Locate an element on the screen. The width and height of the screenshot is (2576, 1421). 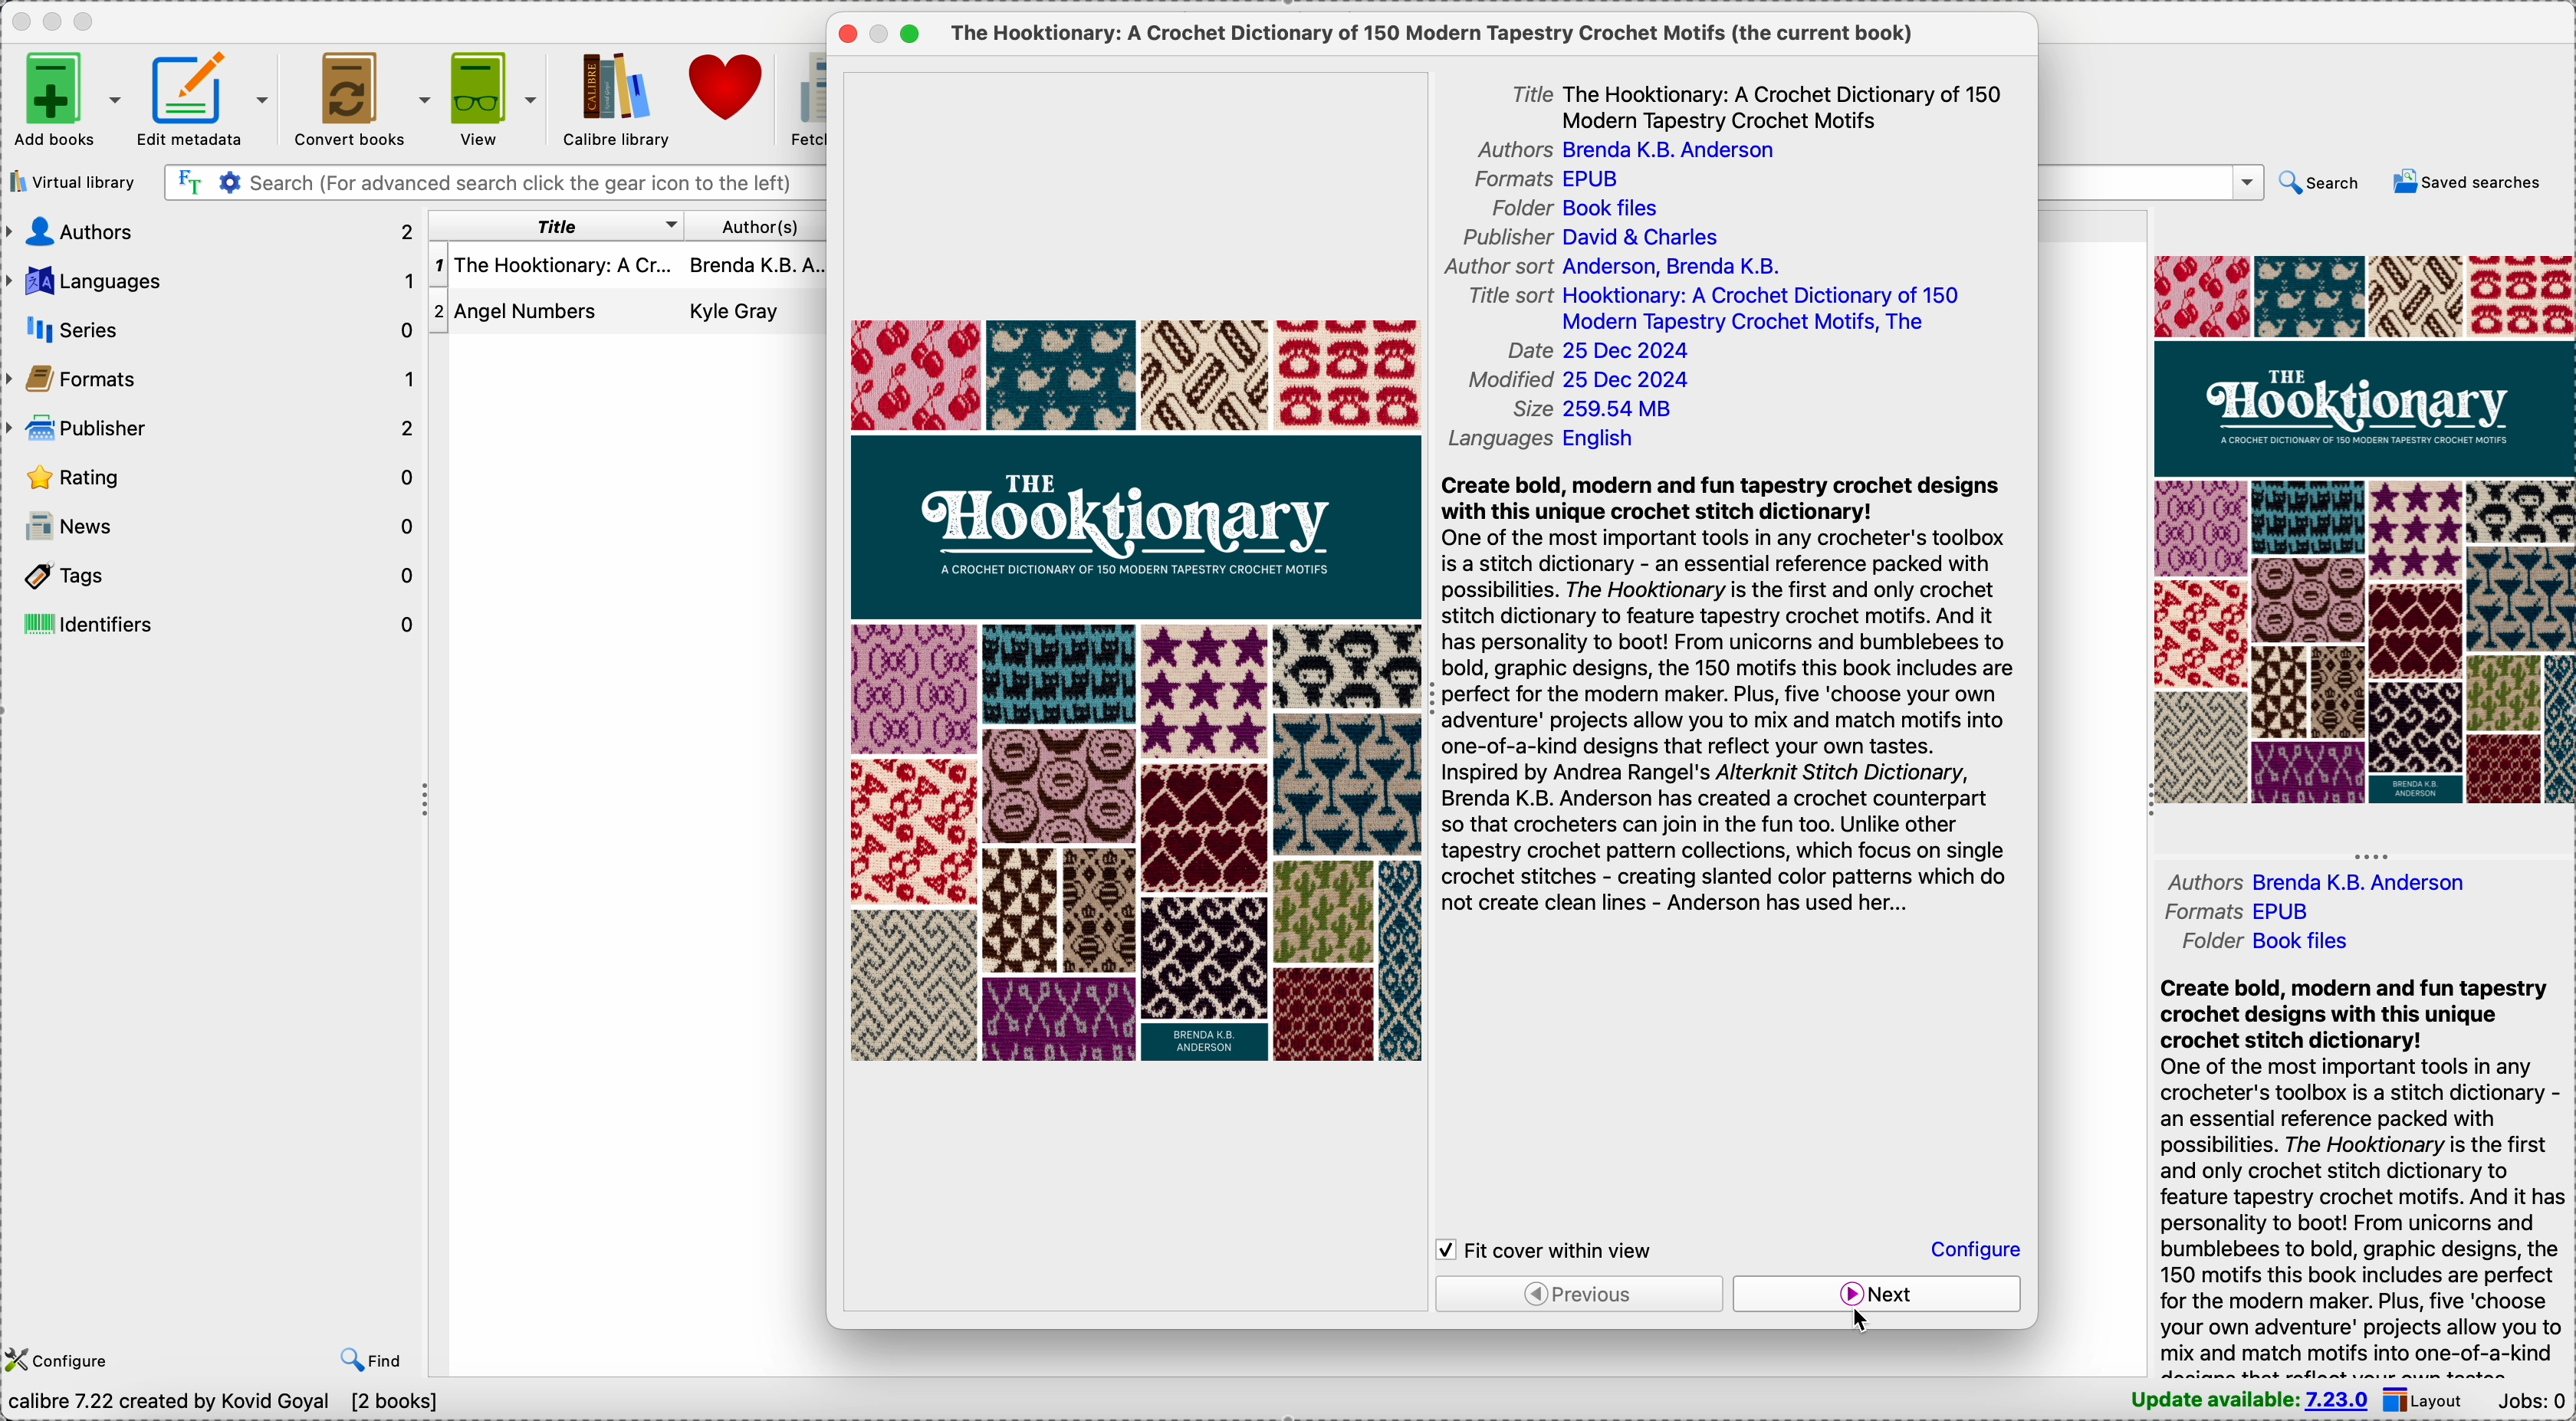
donate is located at coordinates (730, 85).